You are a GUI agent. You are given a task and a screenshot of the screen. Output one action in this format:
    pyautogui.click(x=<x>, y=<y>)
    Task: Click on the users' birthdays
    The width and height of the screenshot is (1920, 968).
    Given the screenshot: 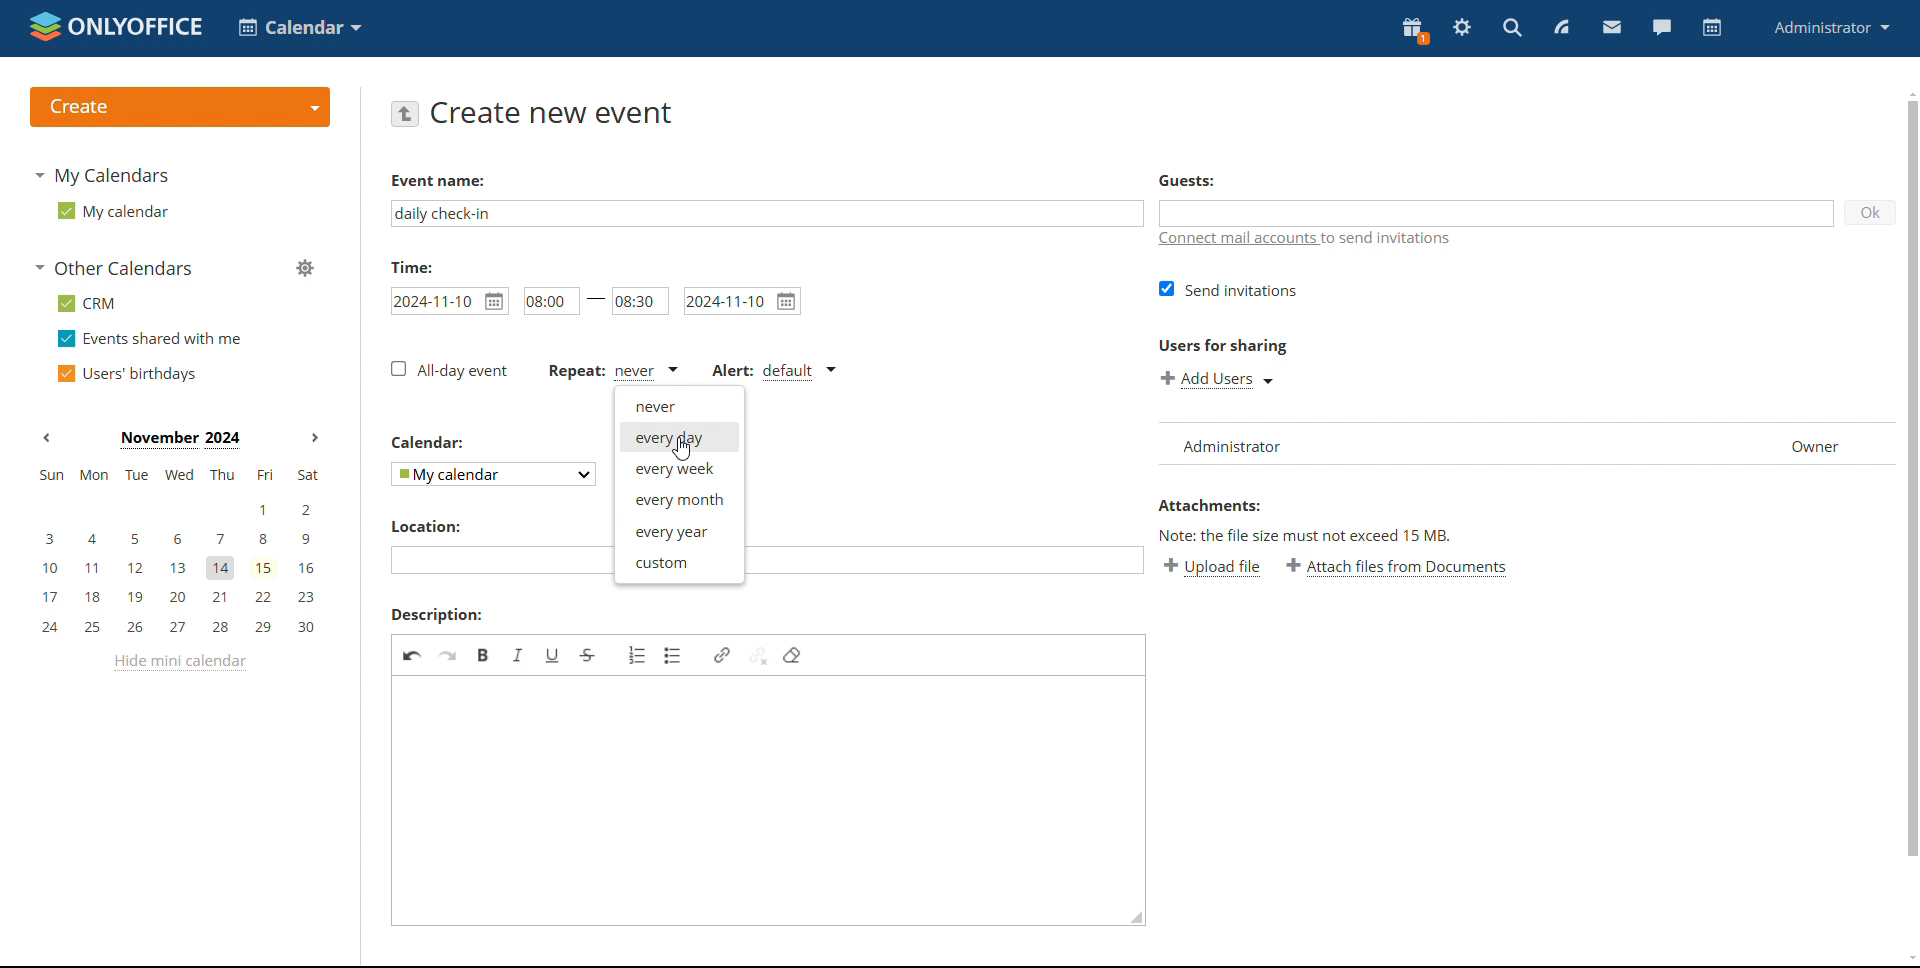 What is the action you would take?
    pyautogui.click(x=126, y=374)
    